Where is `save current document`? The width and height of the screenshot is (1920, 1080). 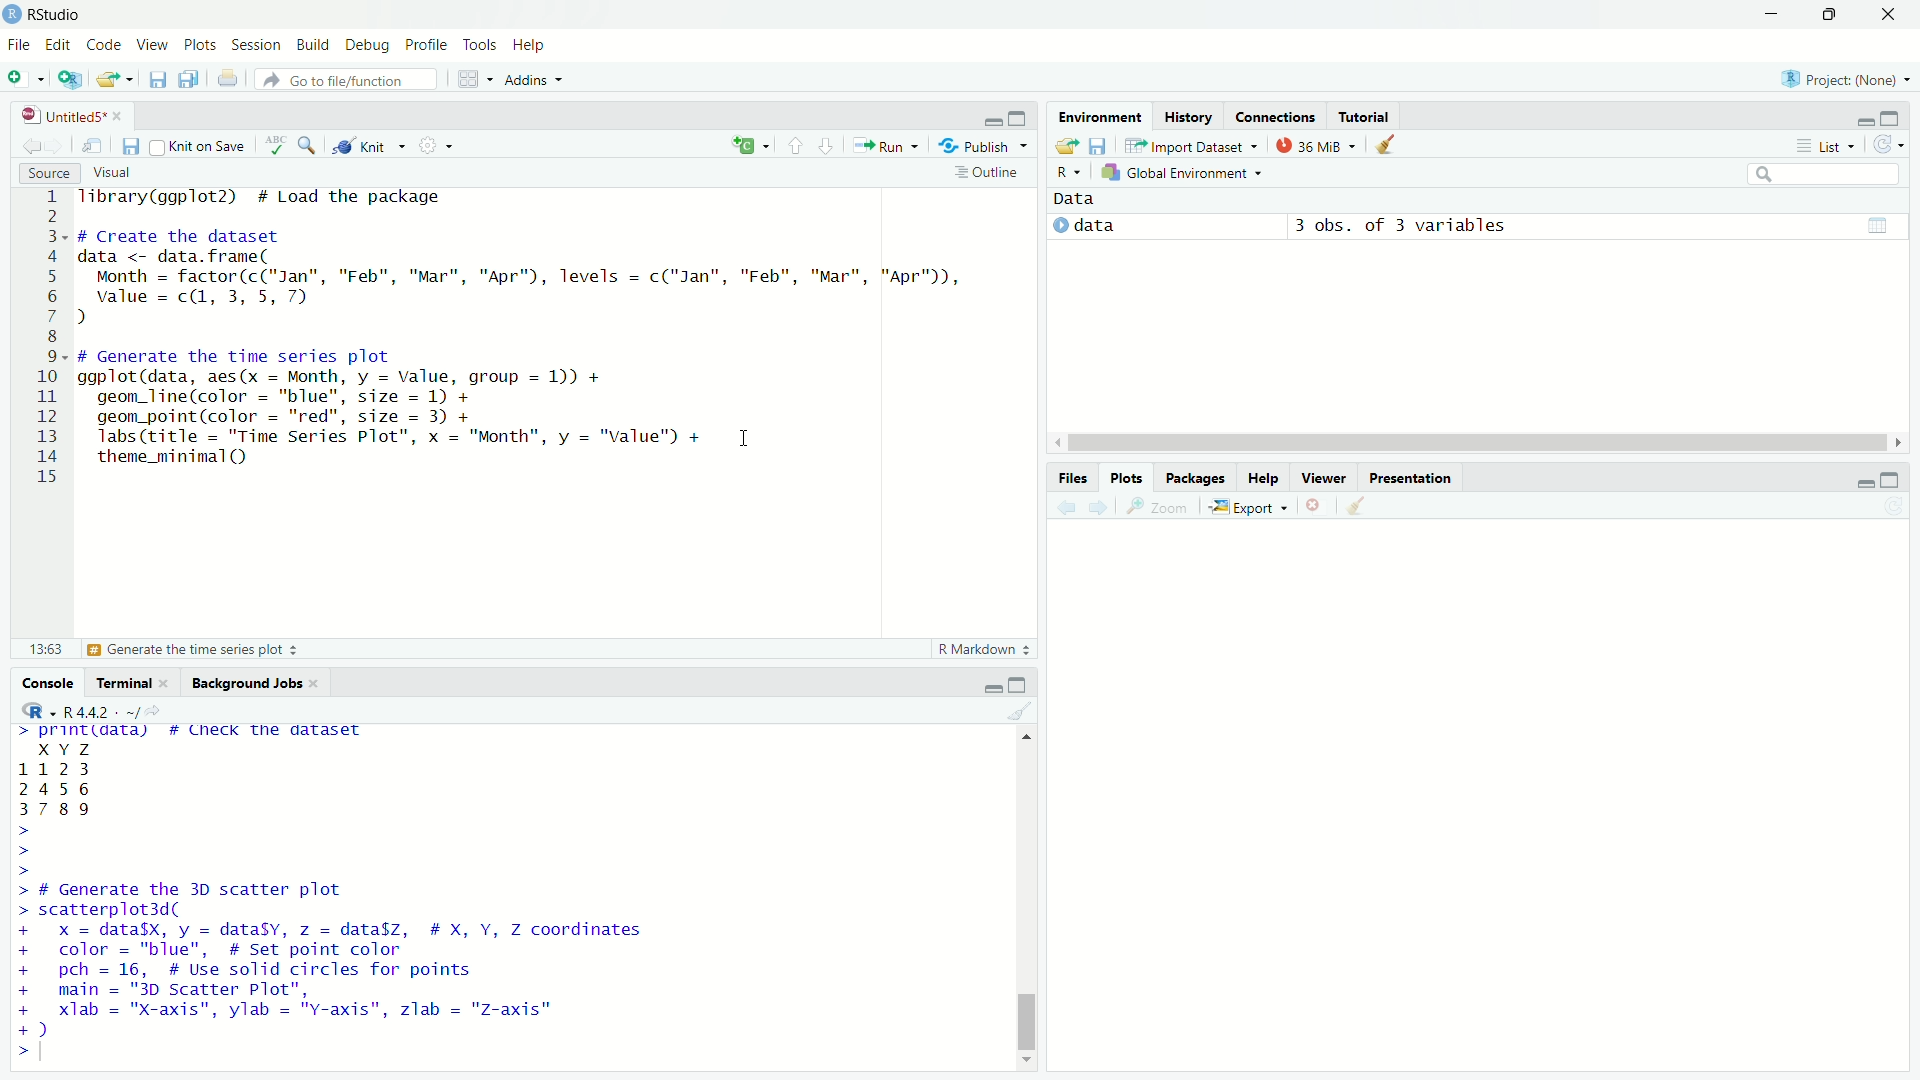
save current document is located at coordinates (157, 81).